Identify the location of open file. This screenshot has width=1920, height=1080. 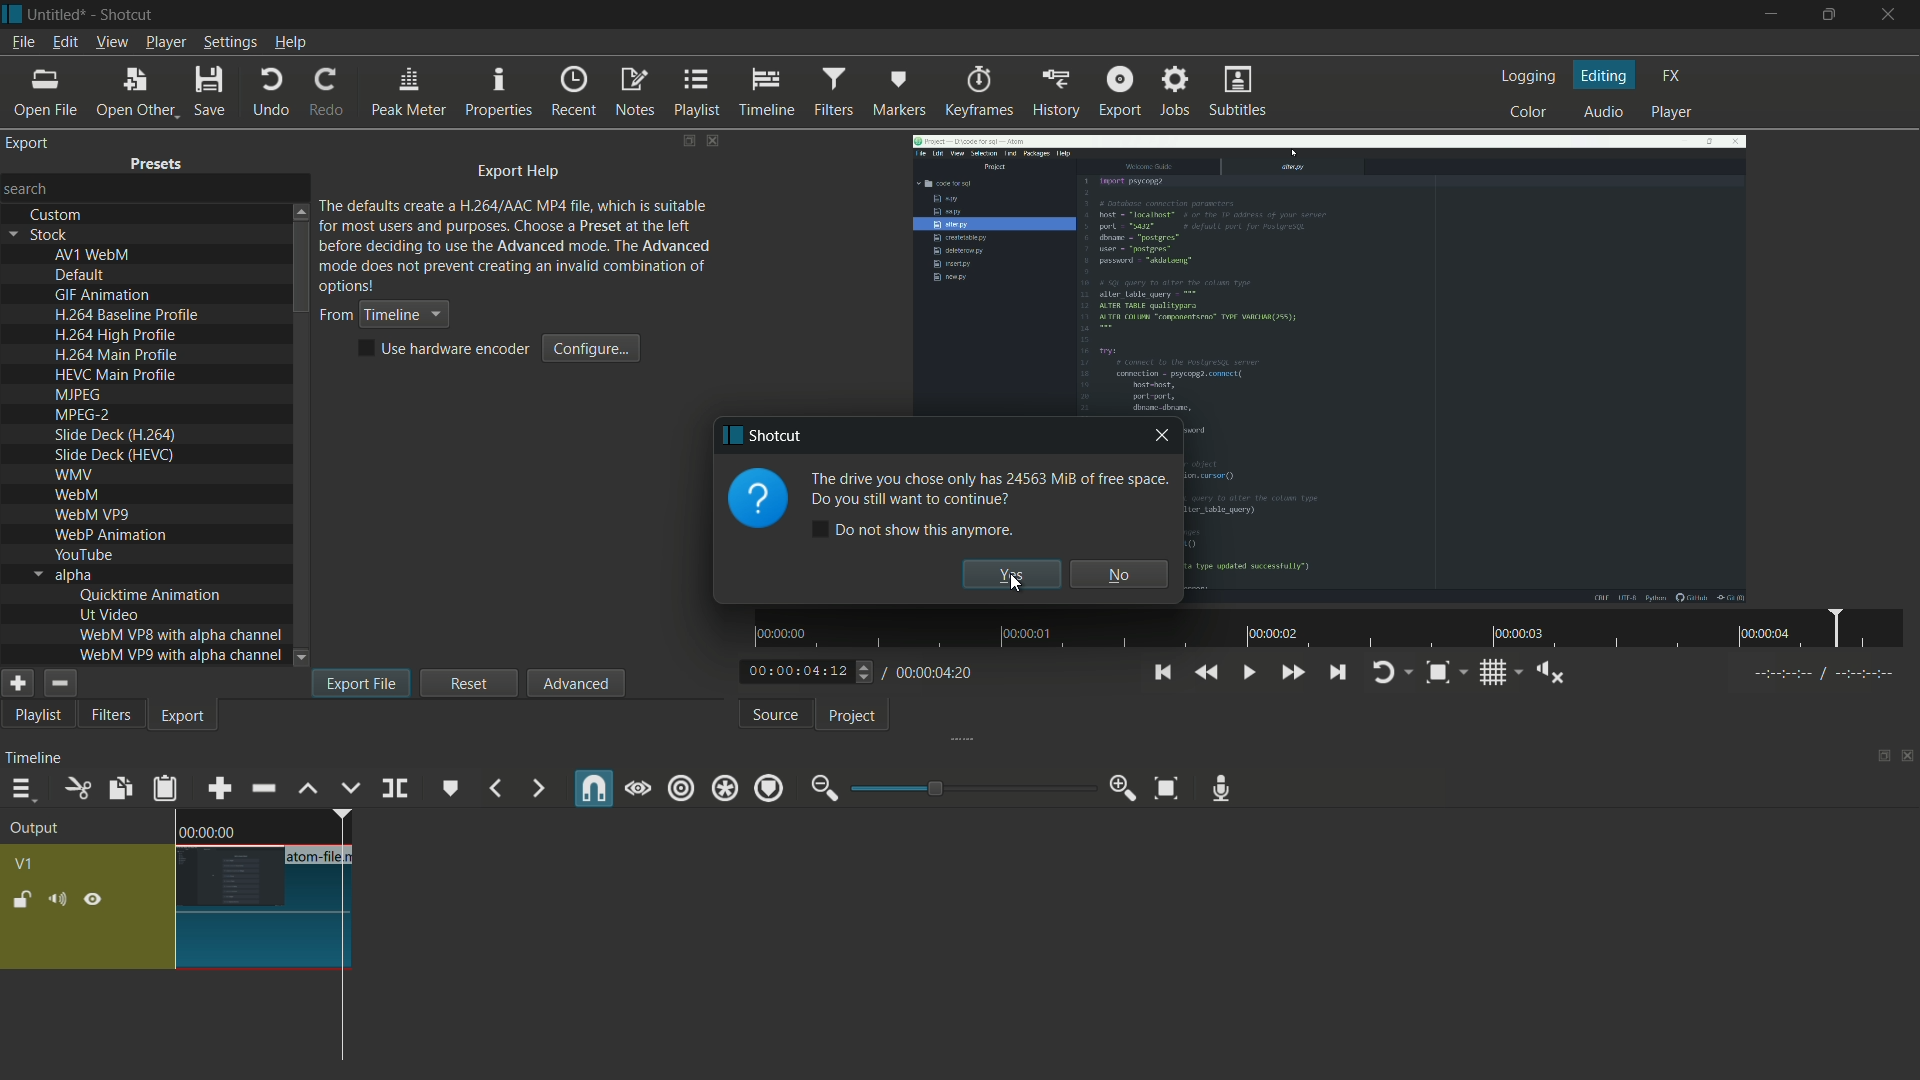
(49, 90).